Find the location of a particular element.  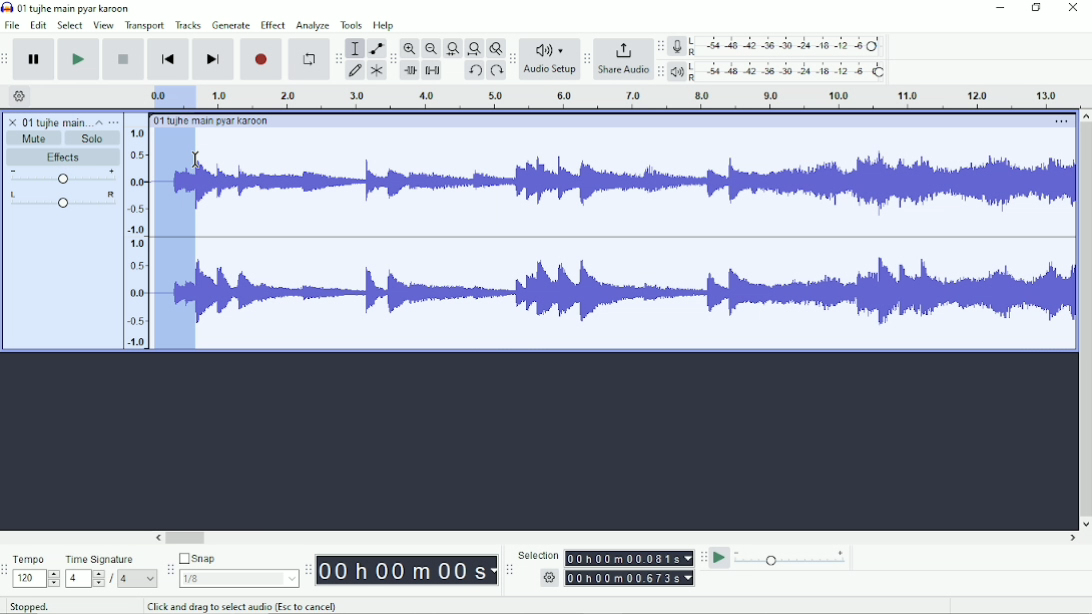

Playback speed is located at coordinates (791, 560).